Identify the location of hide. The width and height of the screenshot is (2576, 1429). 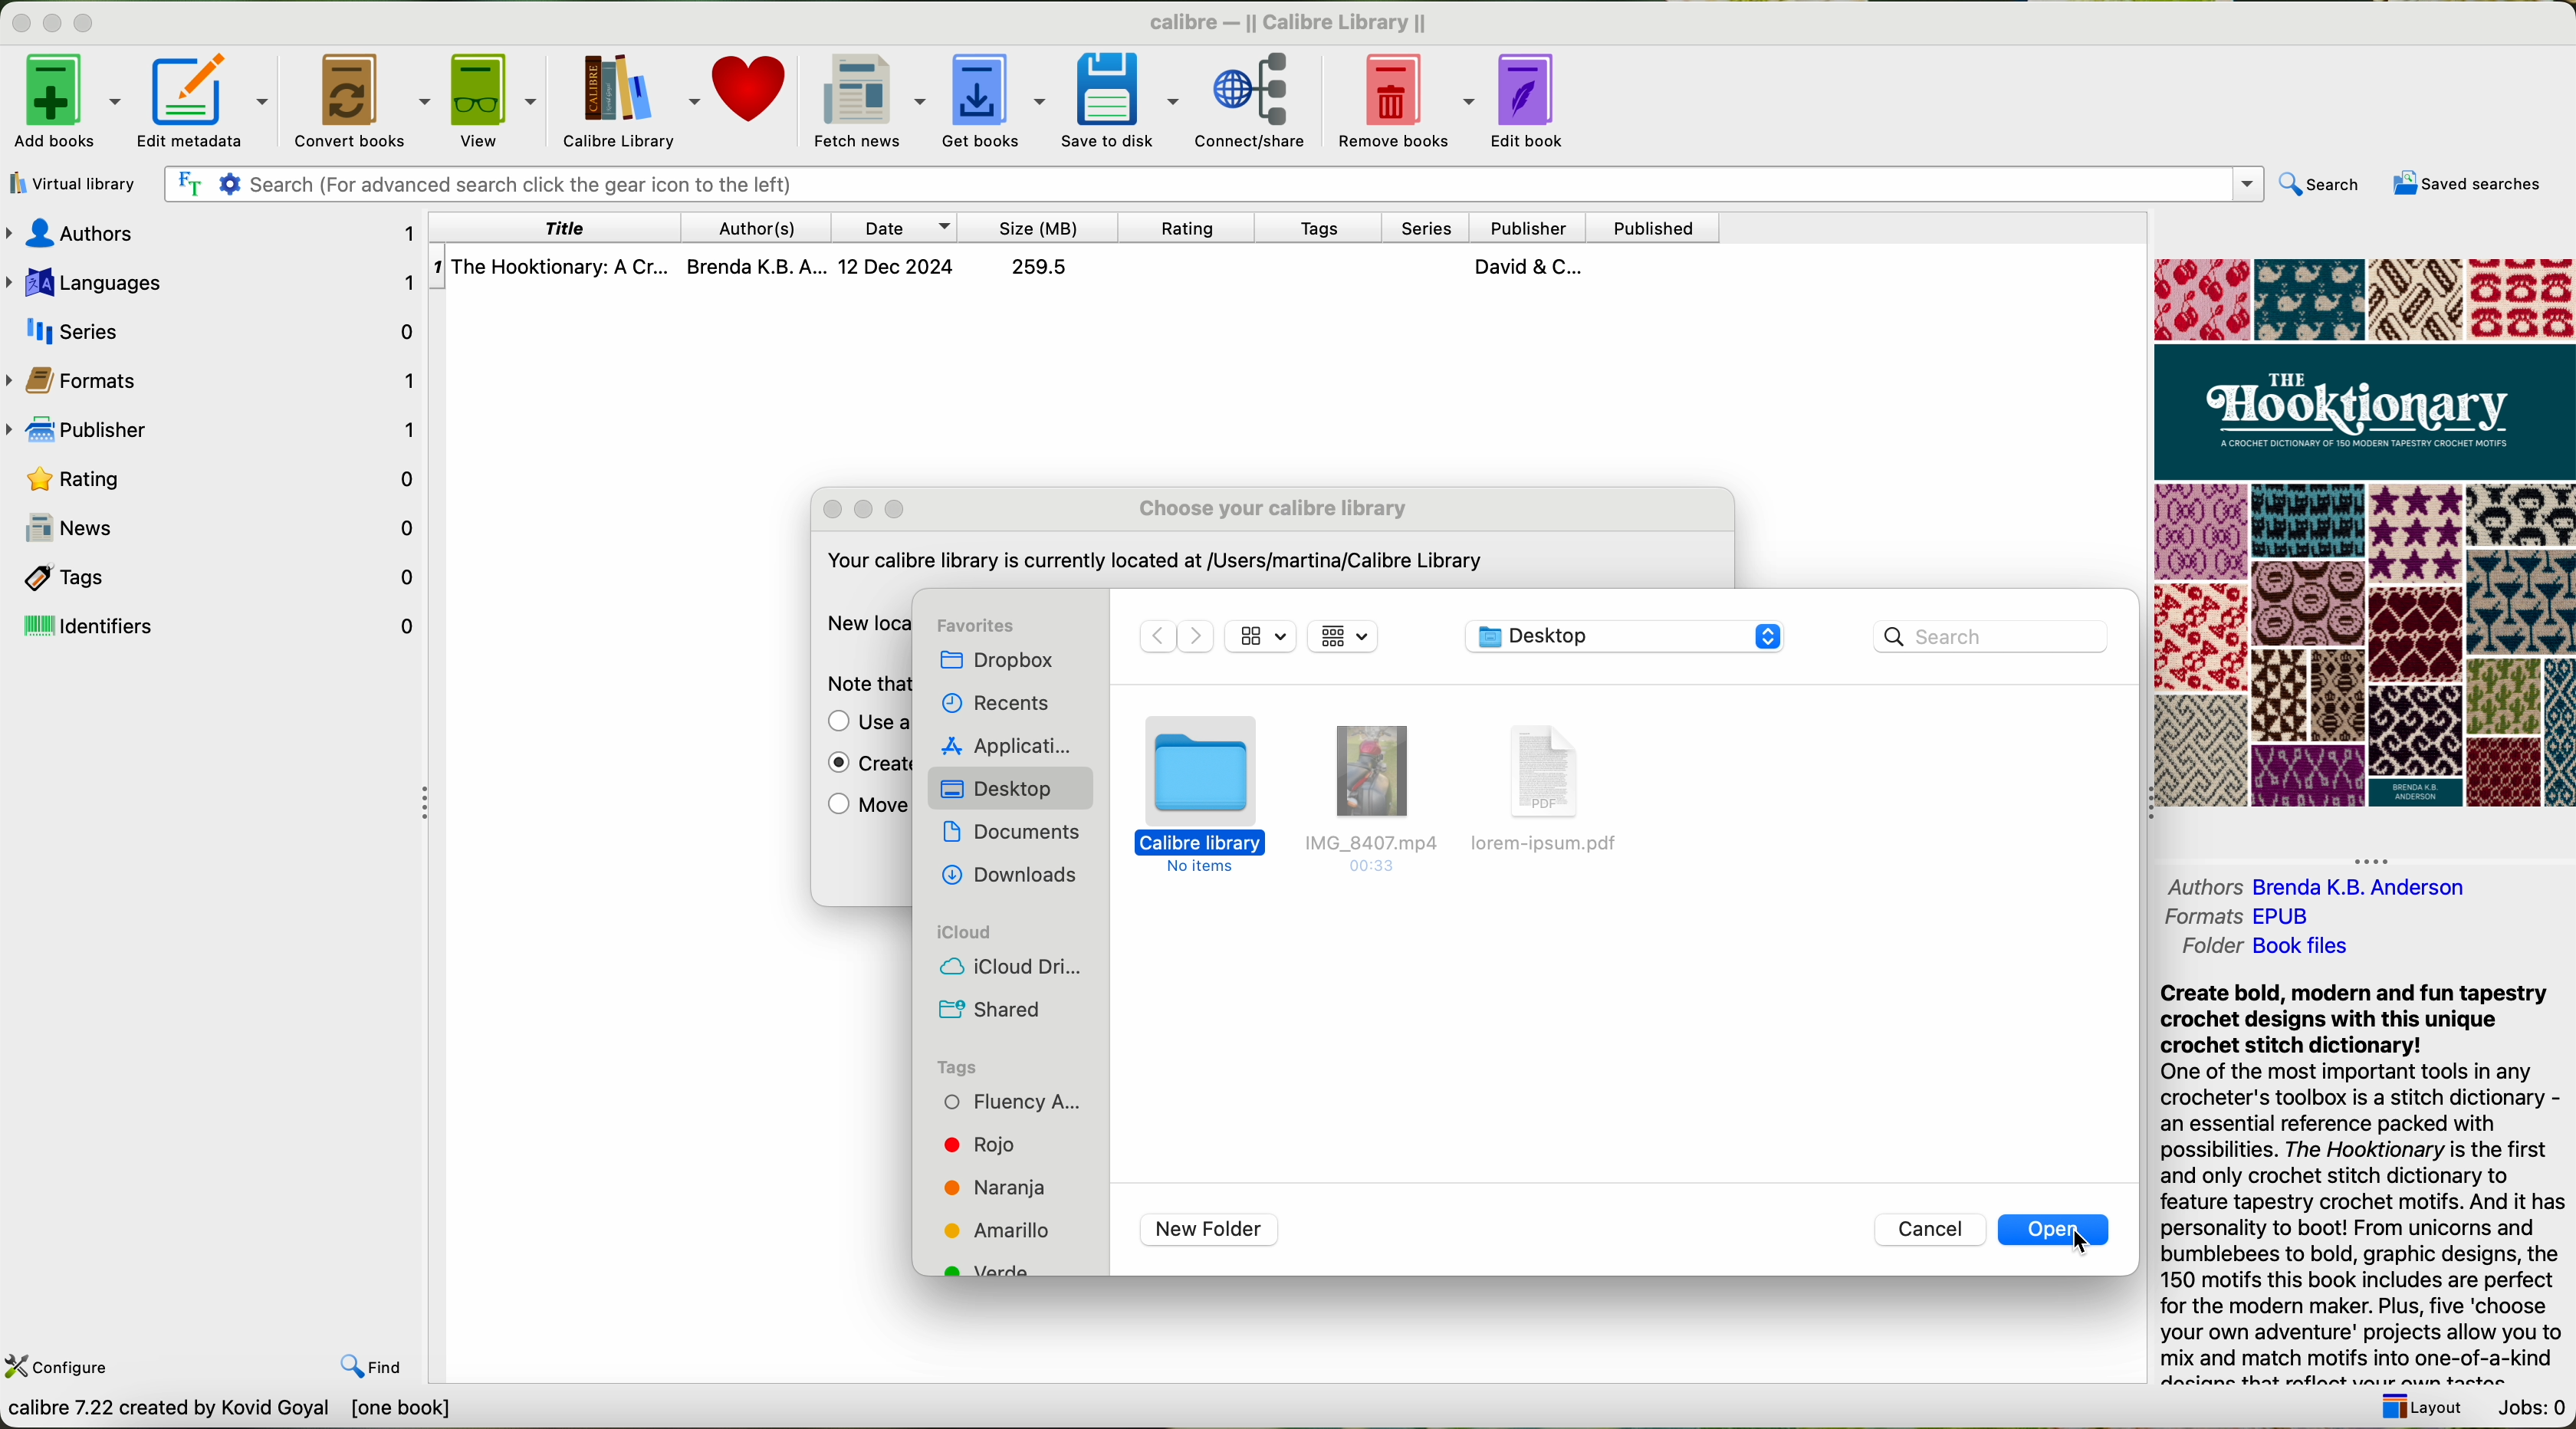
(2373, 857).